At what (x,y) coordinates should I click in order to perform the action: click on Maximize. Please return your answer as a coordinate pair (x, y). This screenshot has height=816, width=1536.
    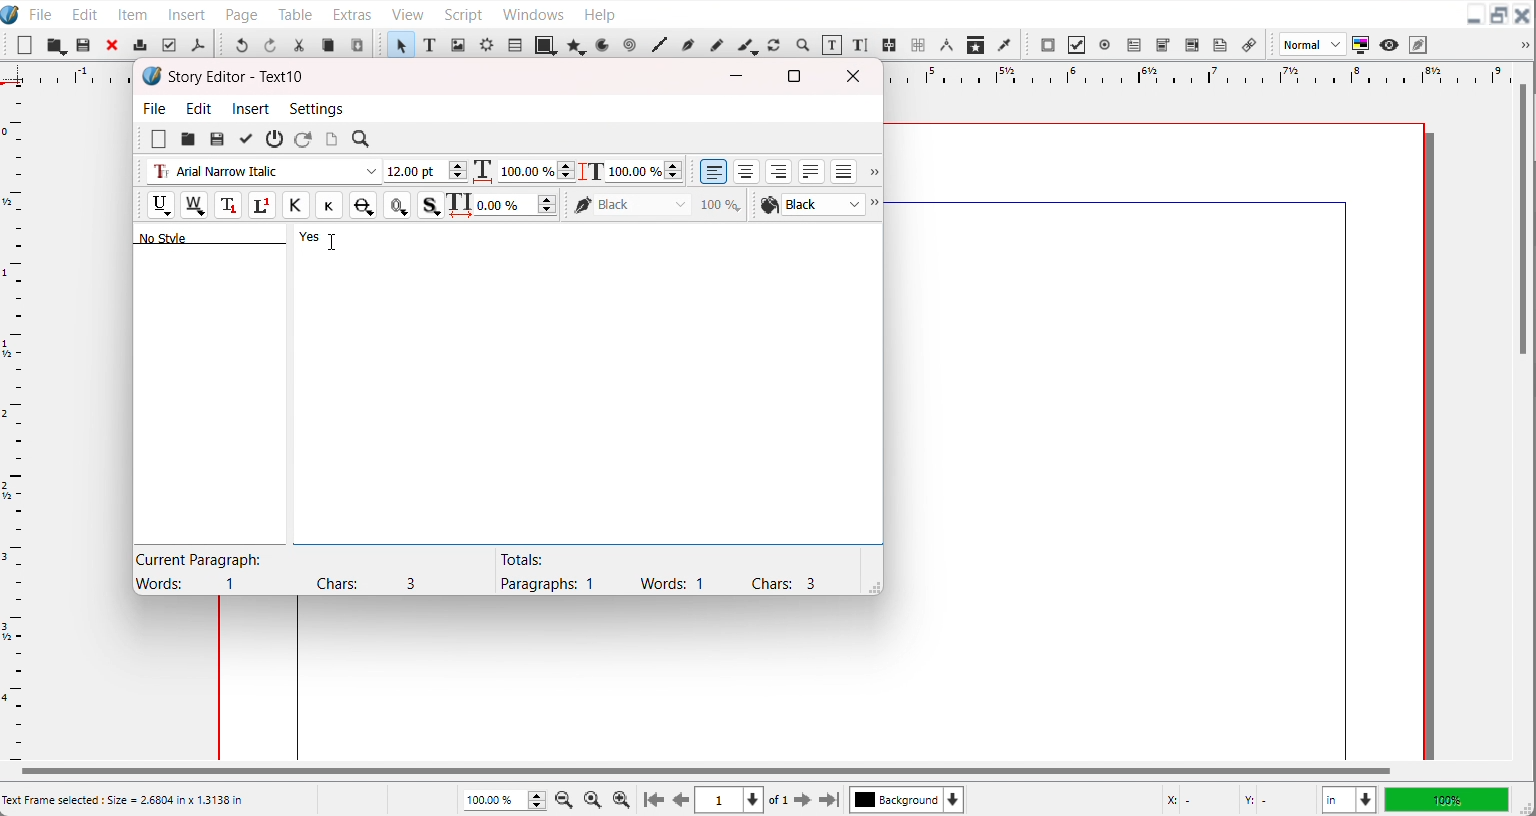
    Looking at the image, I should click on (1499, 16).